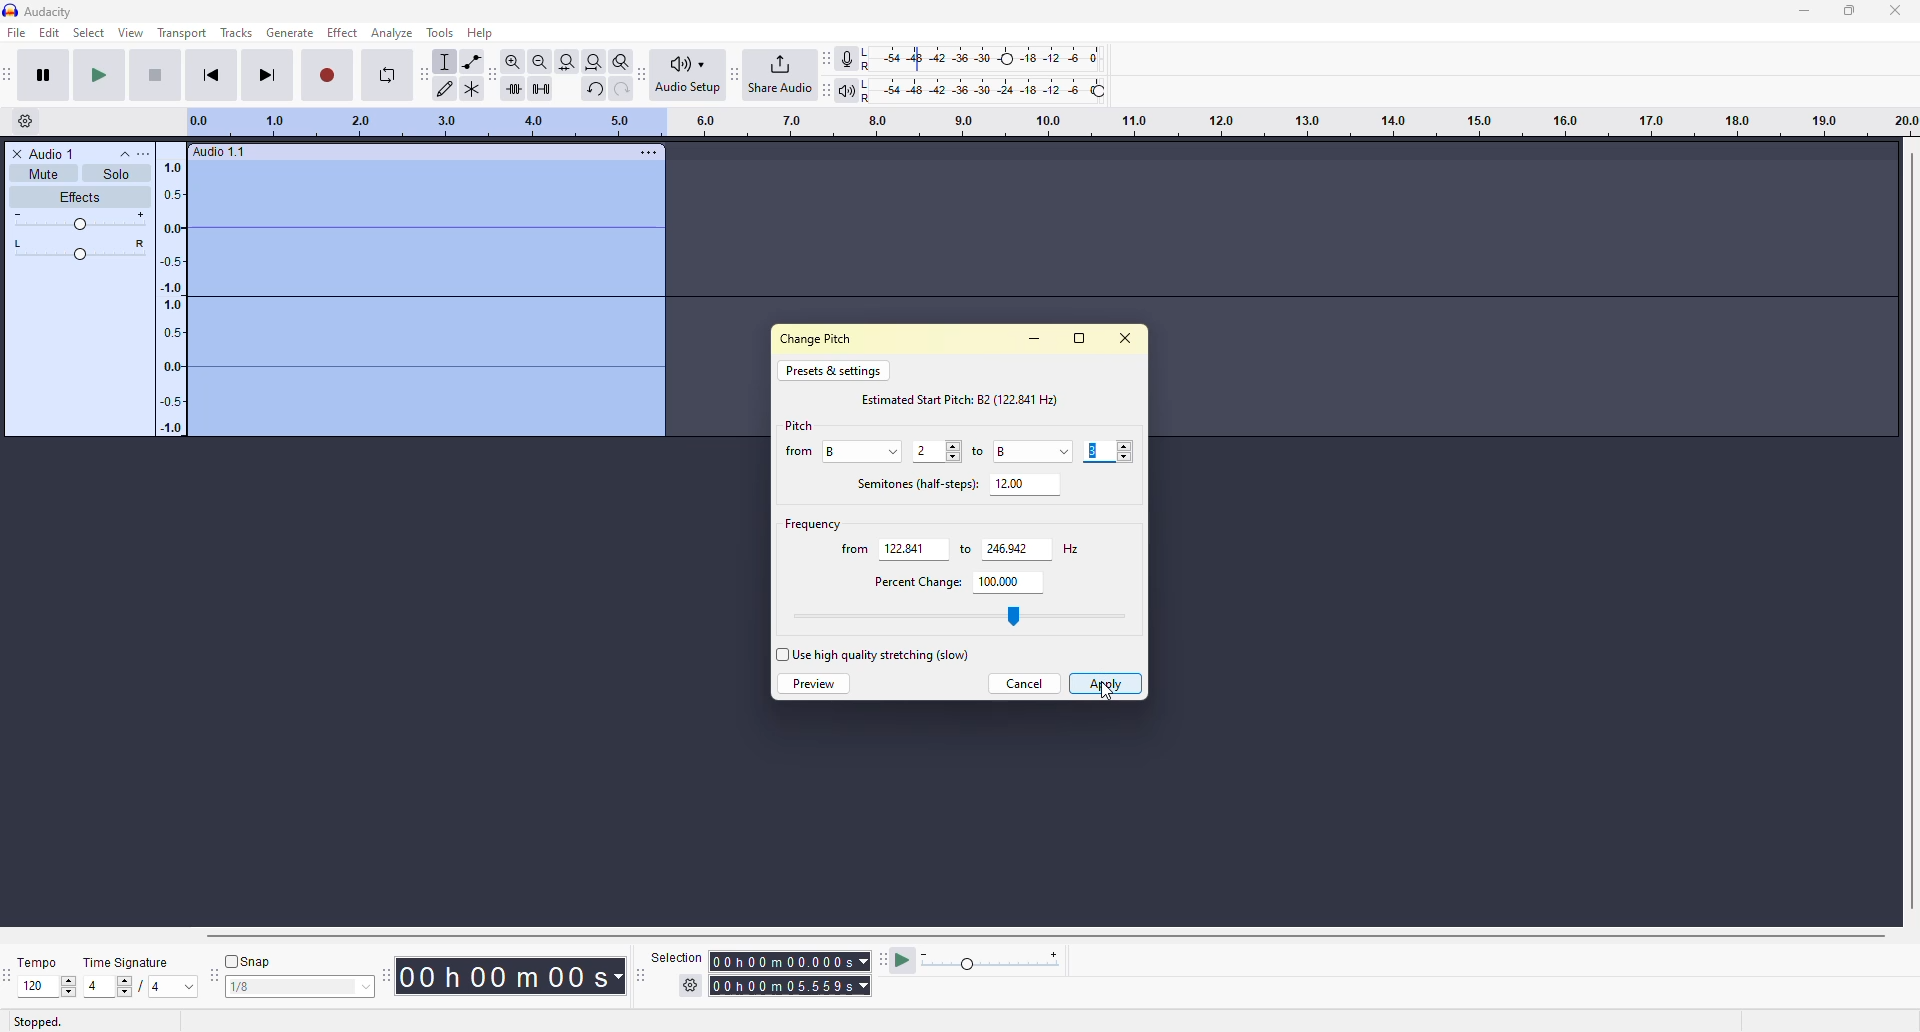 The image size is (1920, 1032). Describe the element at coordinates (289, 32) in the screenshot. I see `gennerate` at that location.